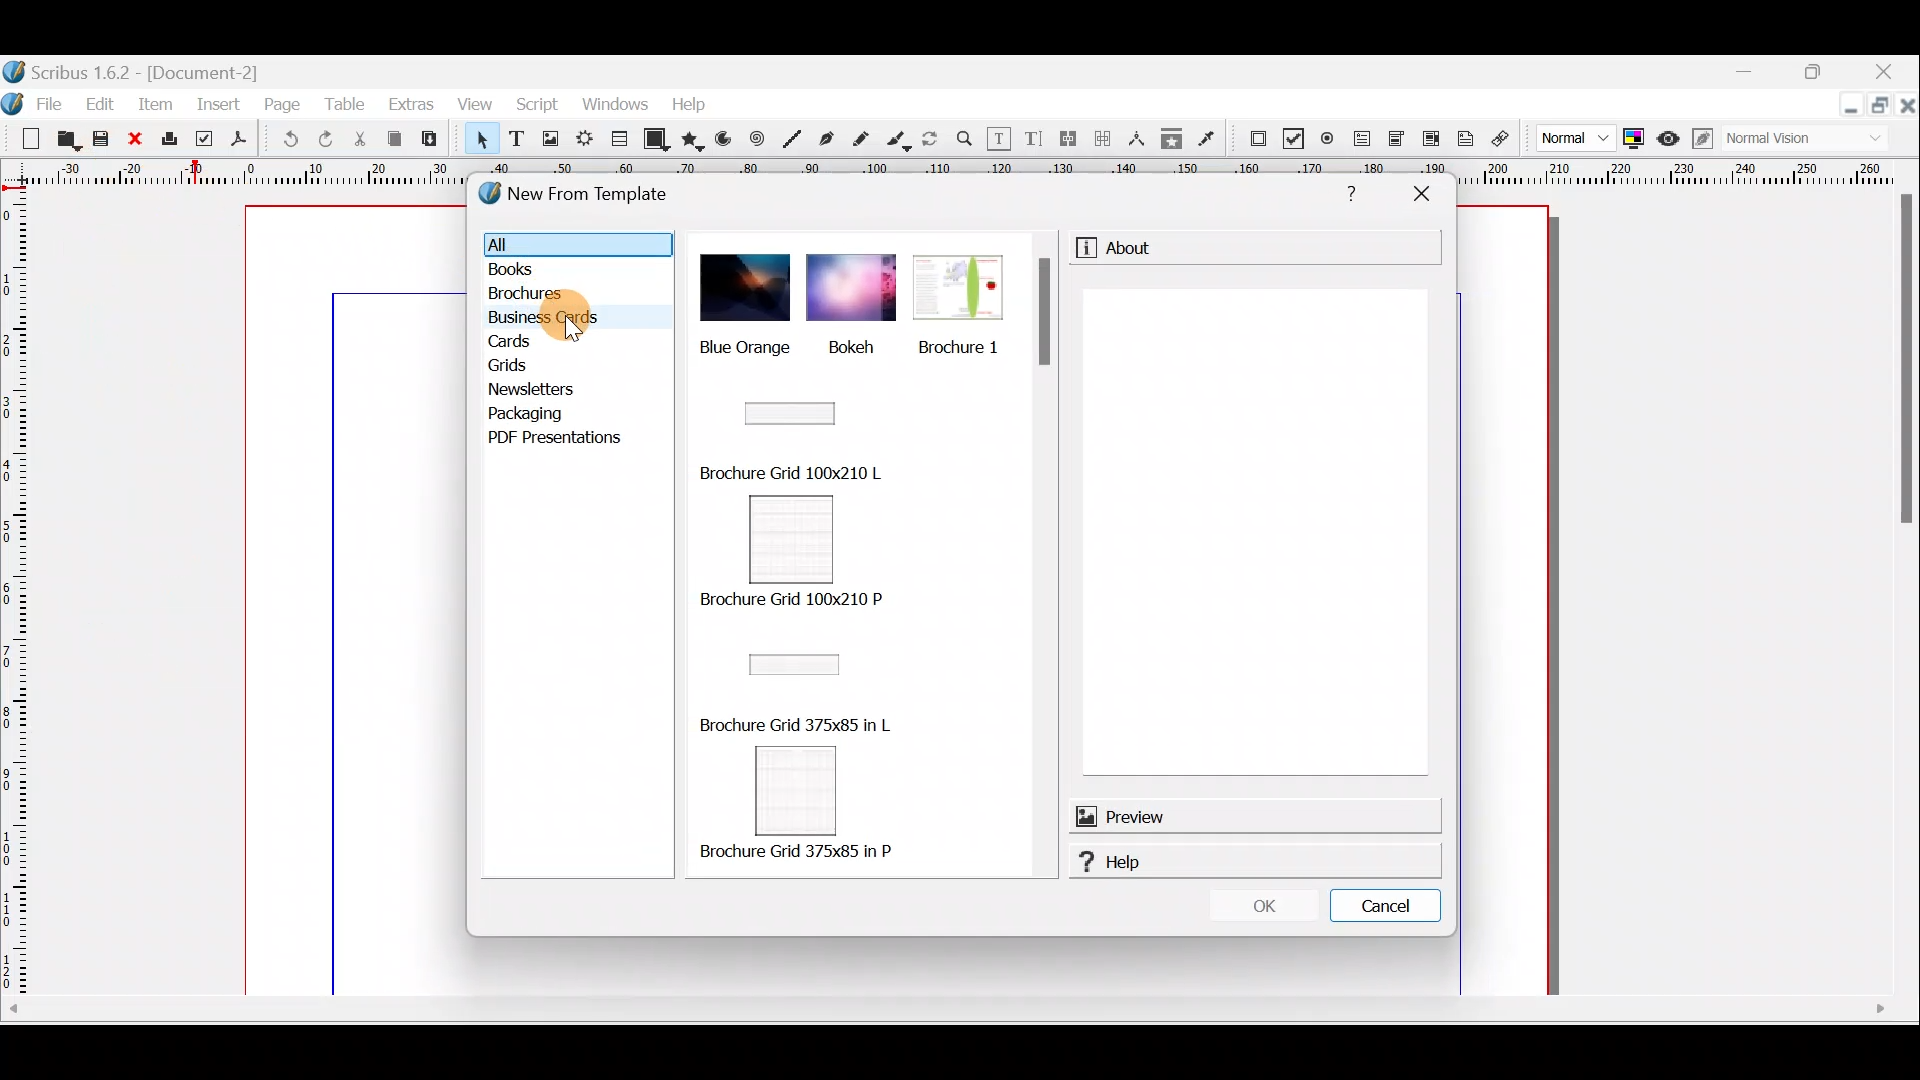 The image size is (1920, 1080). I want to click on Edit text with story editor, so click(1034, 137).